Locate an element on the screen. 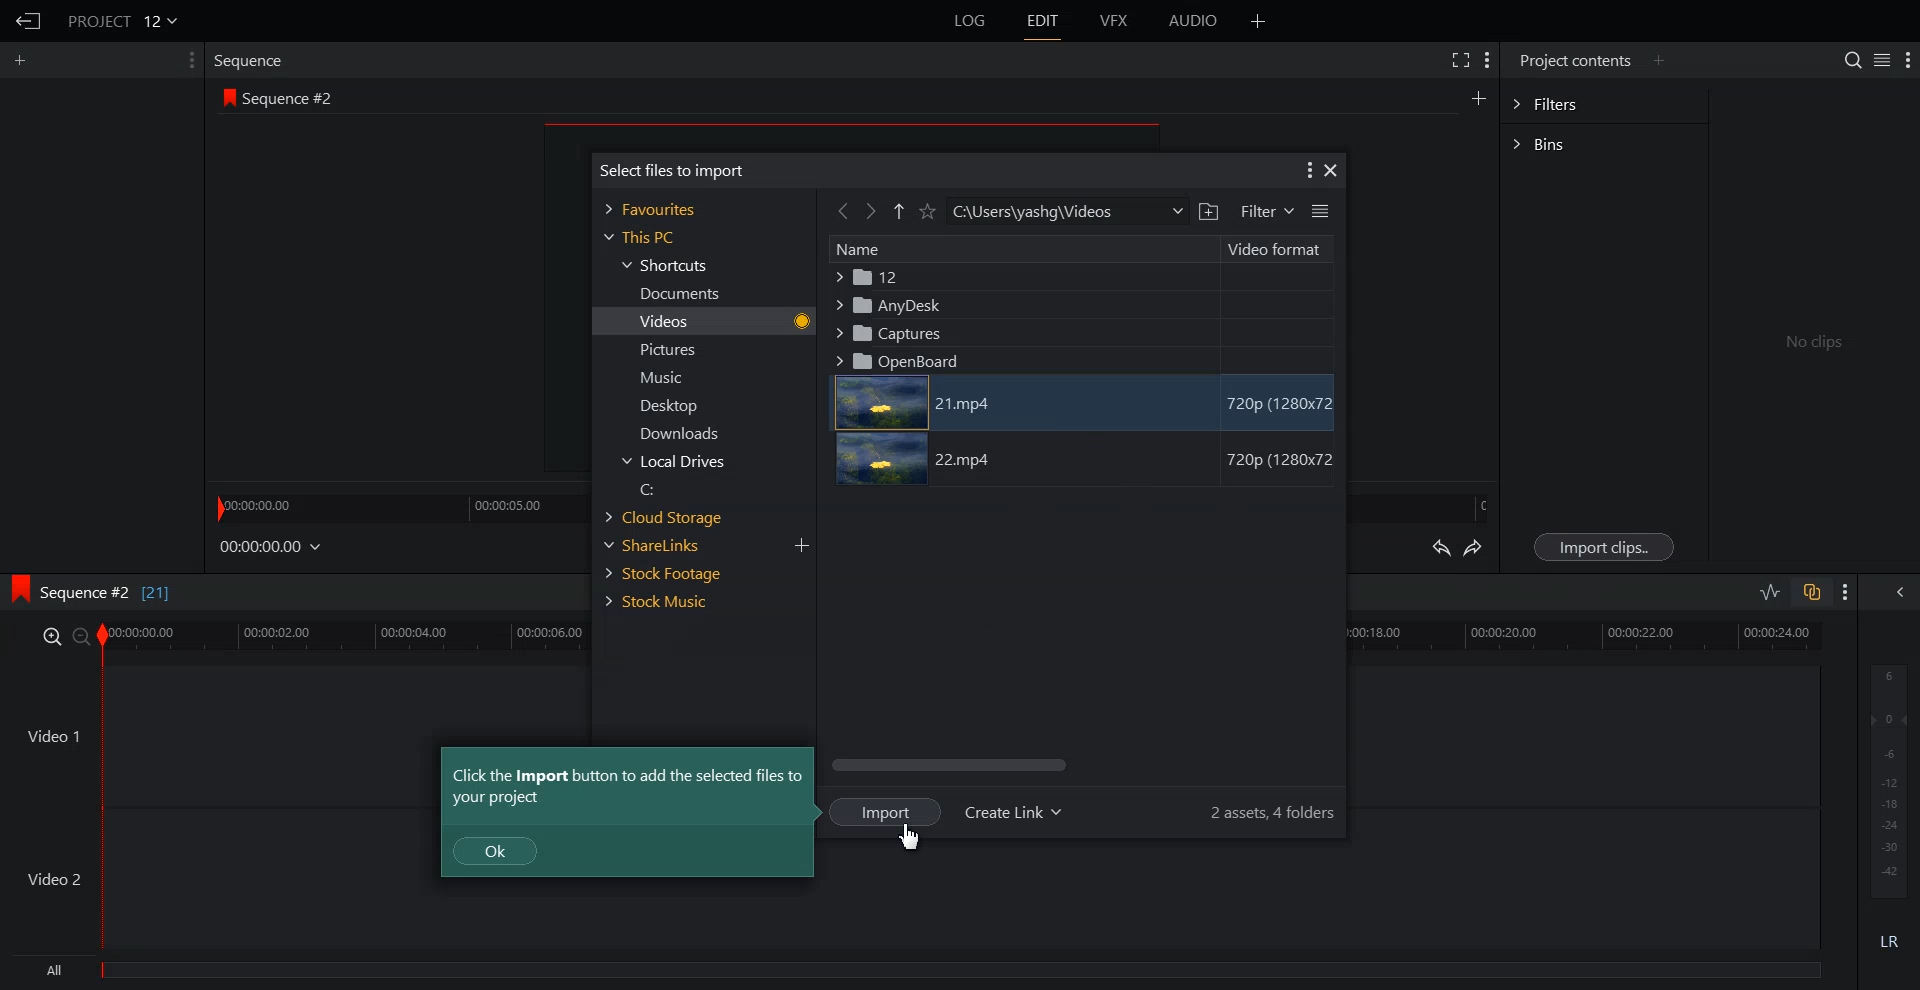  Project contents is located at coordinates (1571, 61).